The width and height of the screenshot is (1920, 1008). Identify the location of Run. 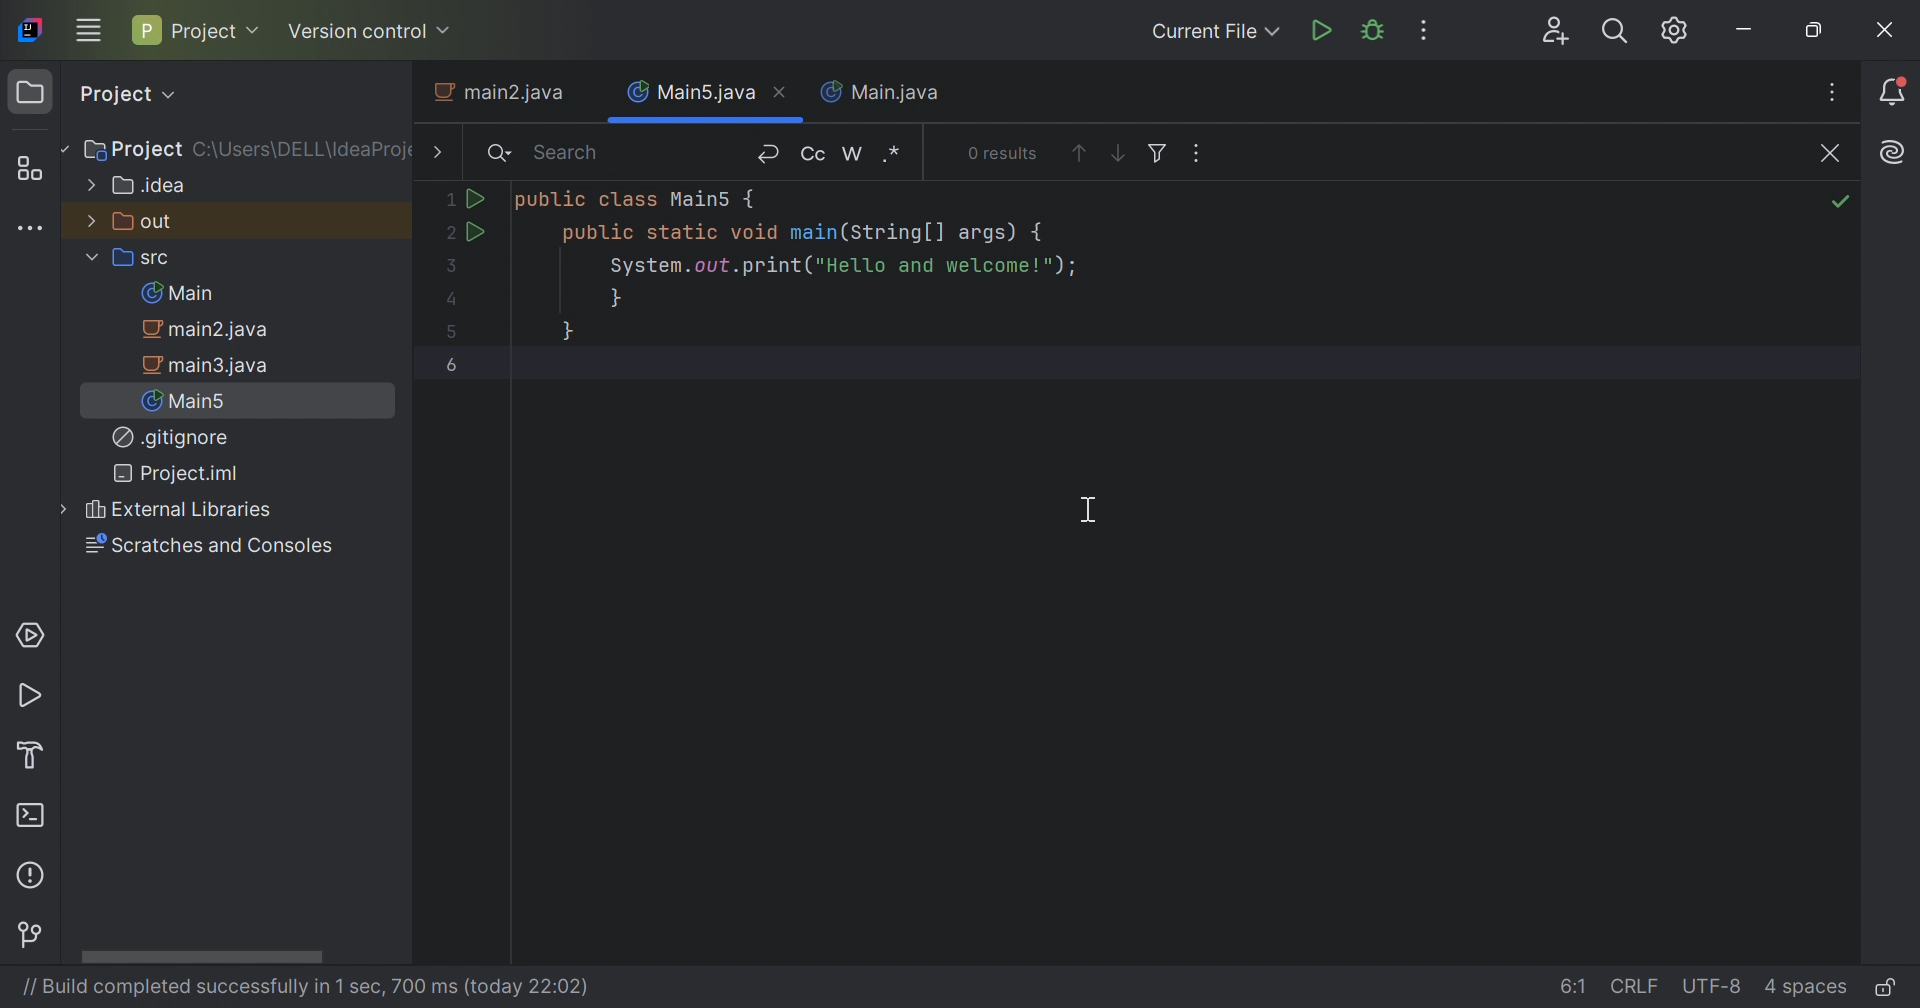
(34, 698).